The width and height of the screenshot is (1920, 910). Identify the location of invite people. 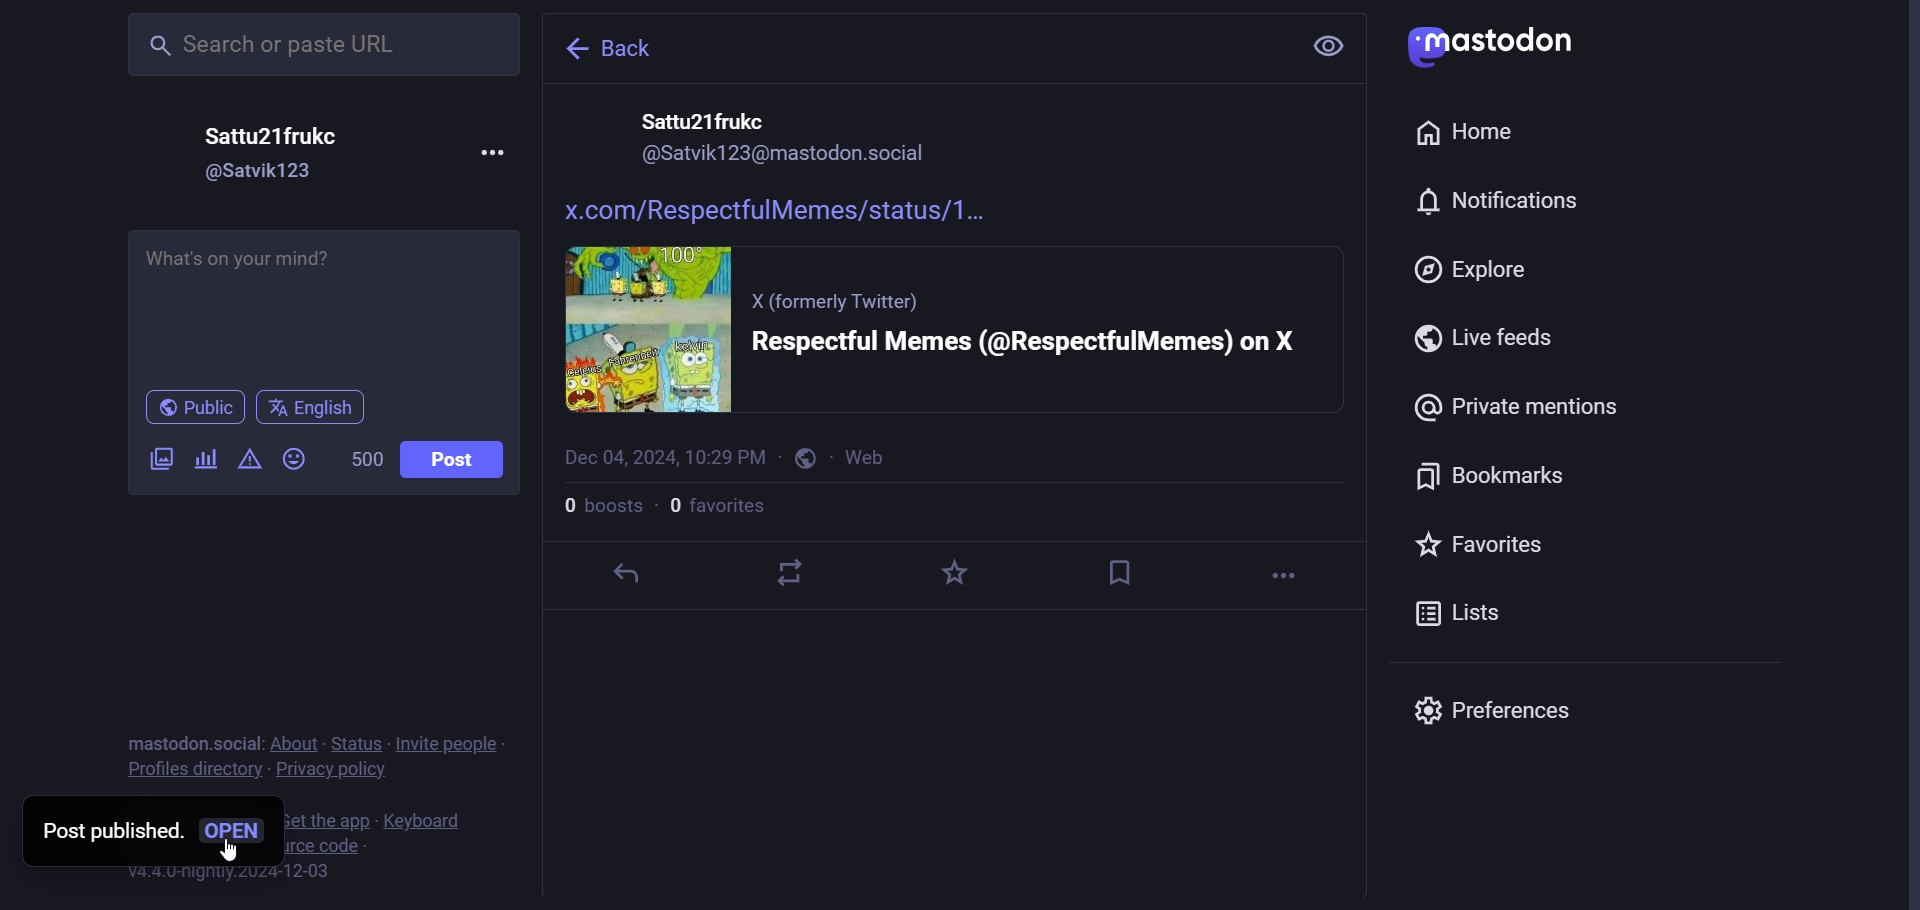
(452, 743).